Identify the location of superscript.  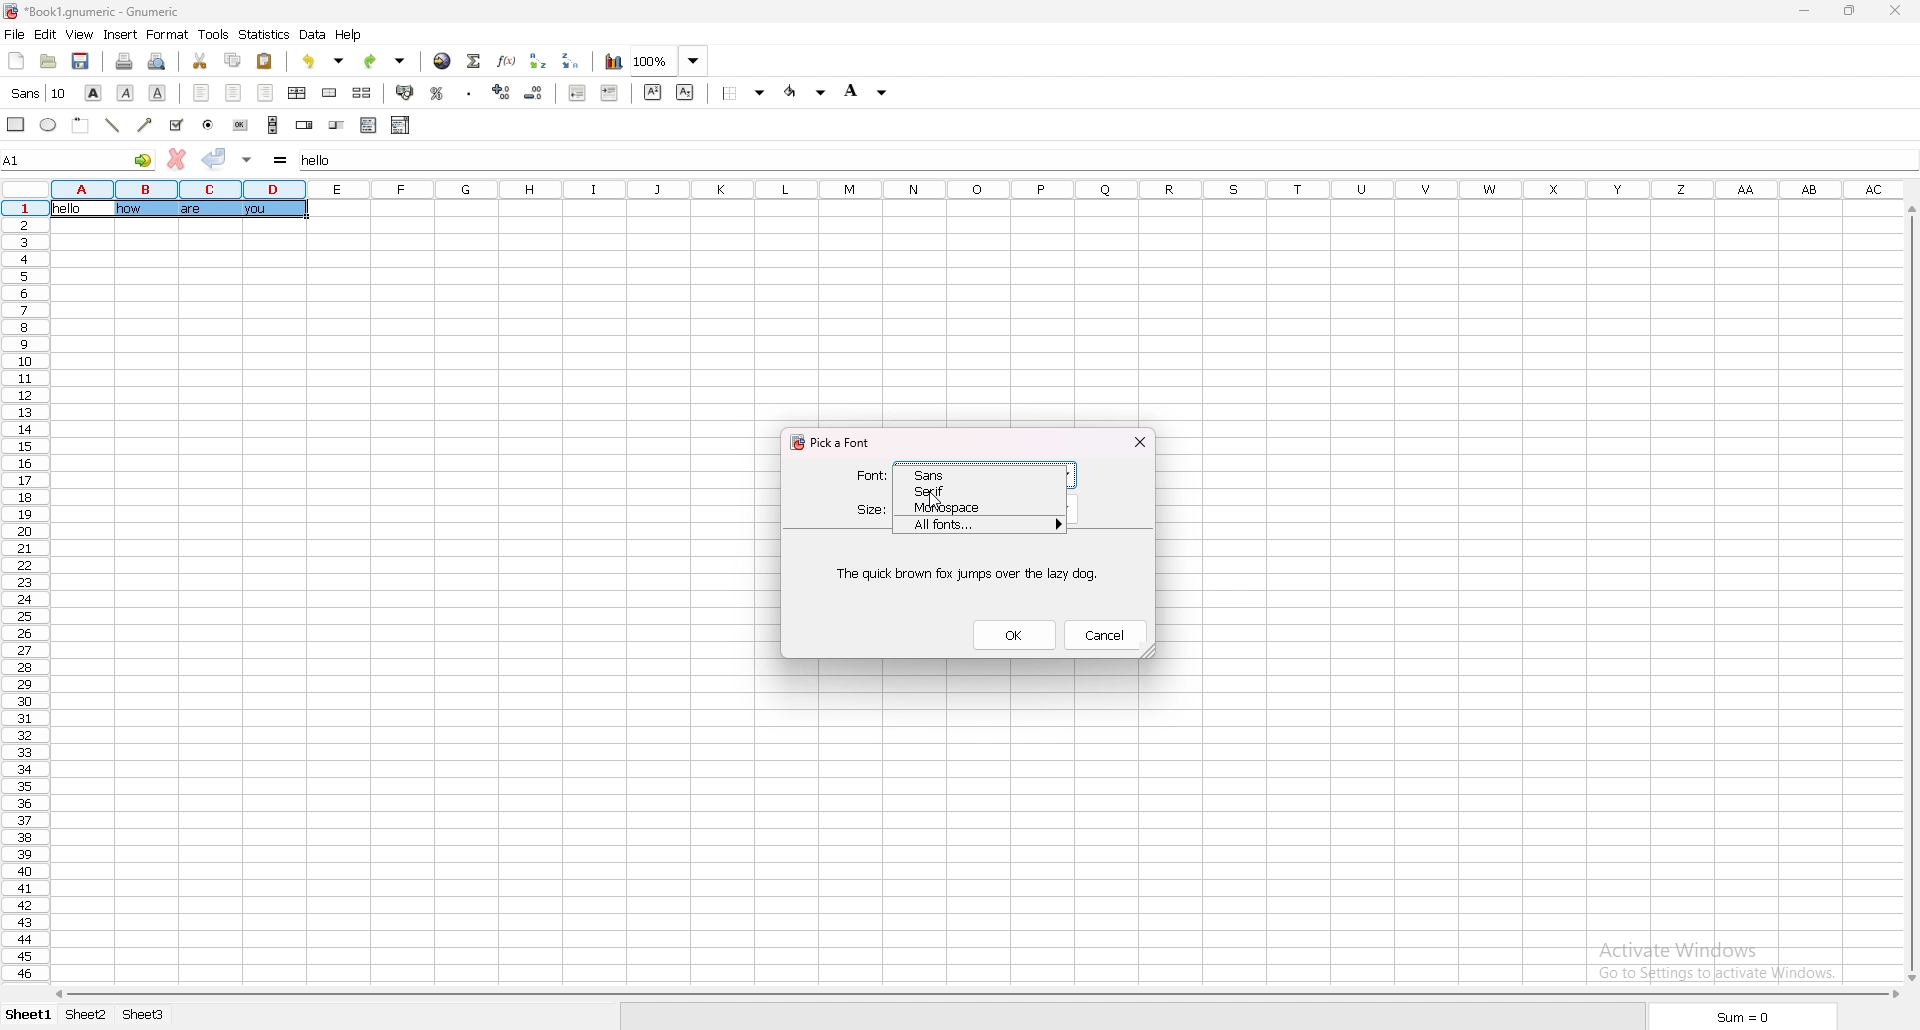
(652, 91).